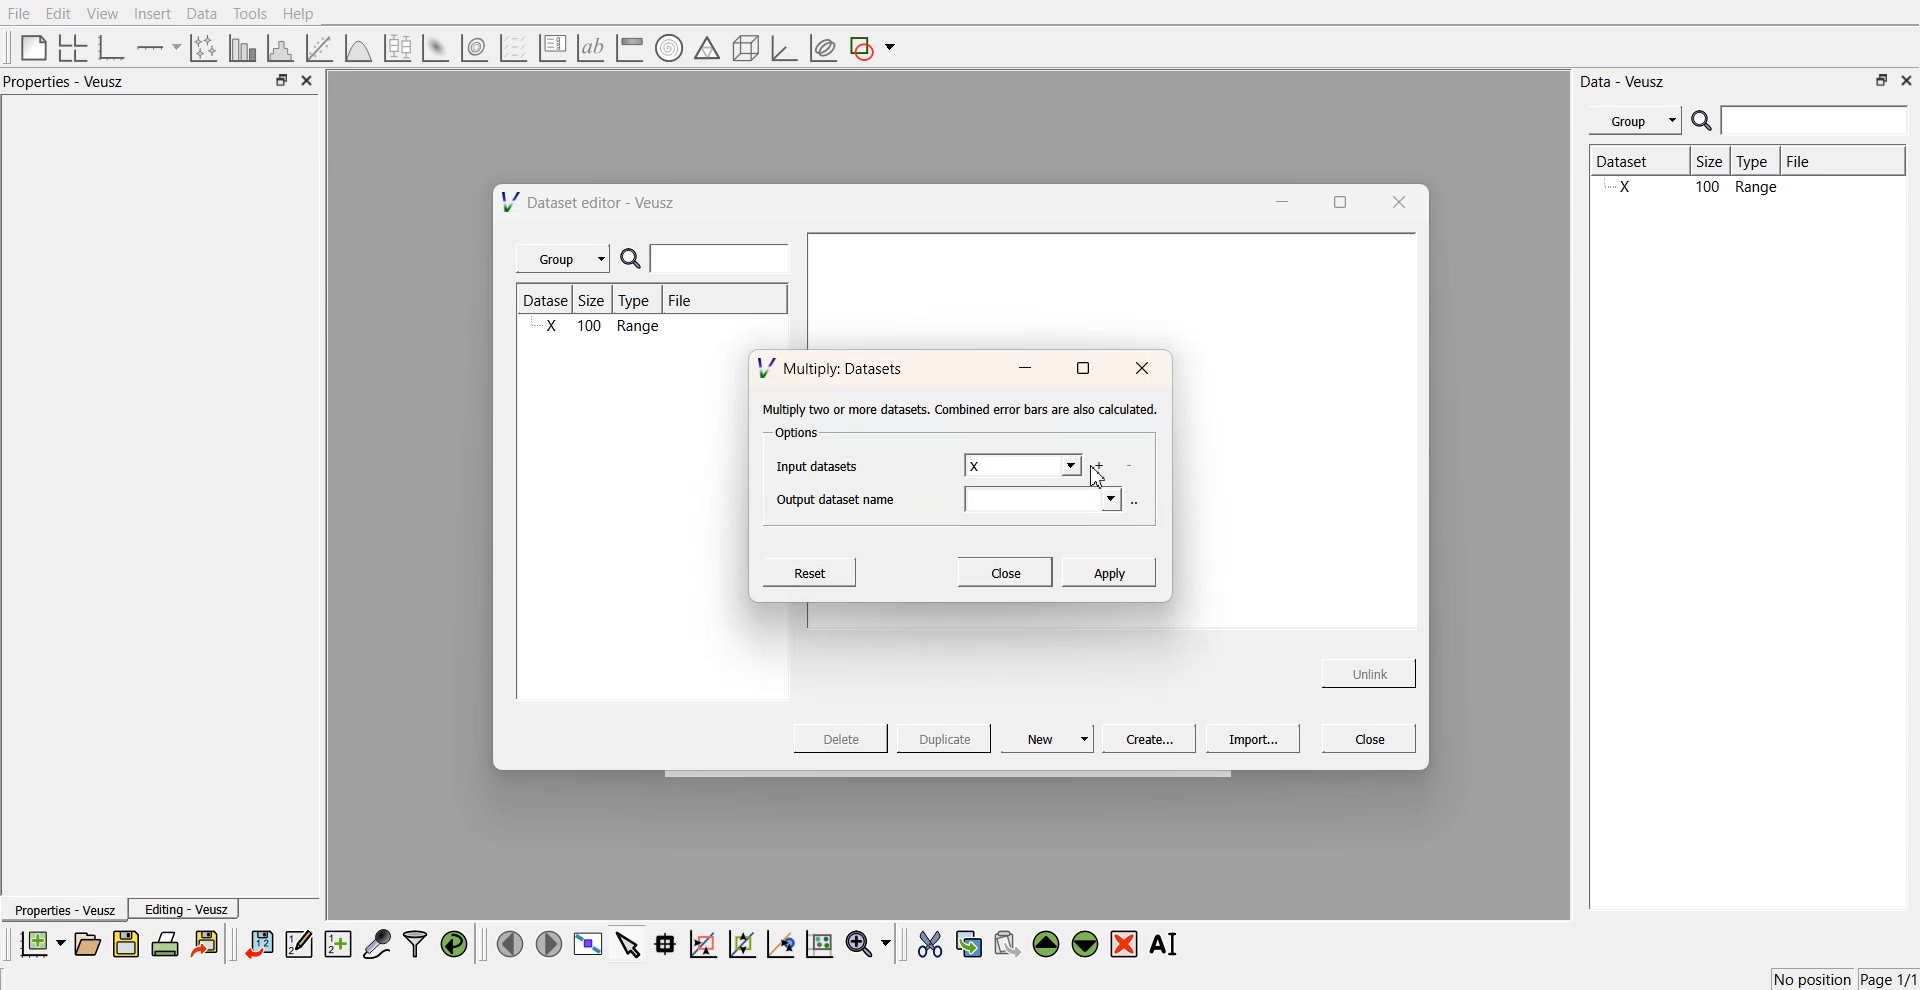 The image size is (1920, 990). I want to click on zoom out the graph axes, so click(740, 943).